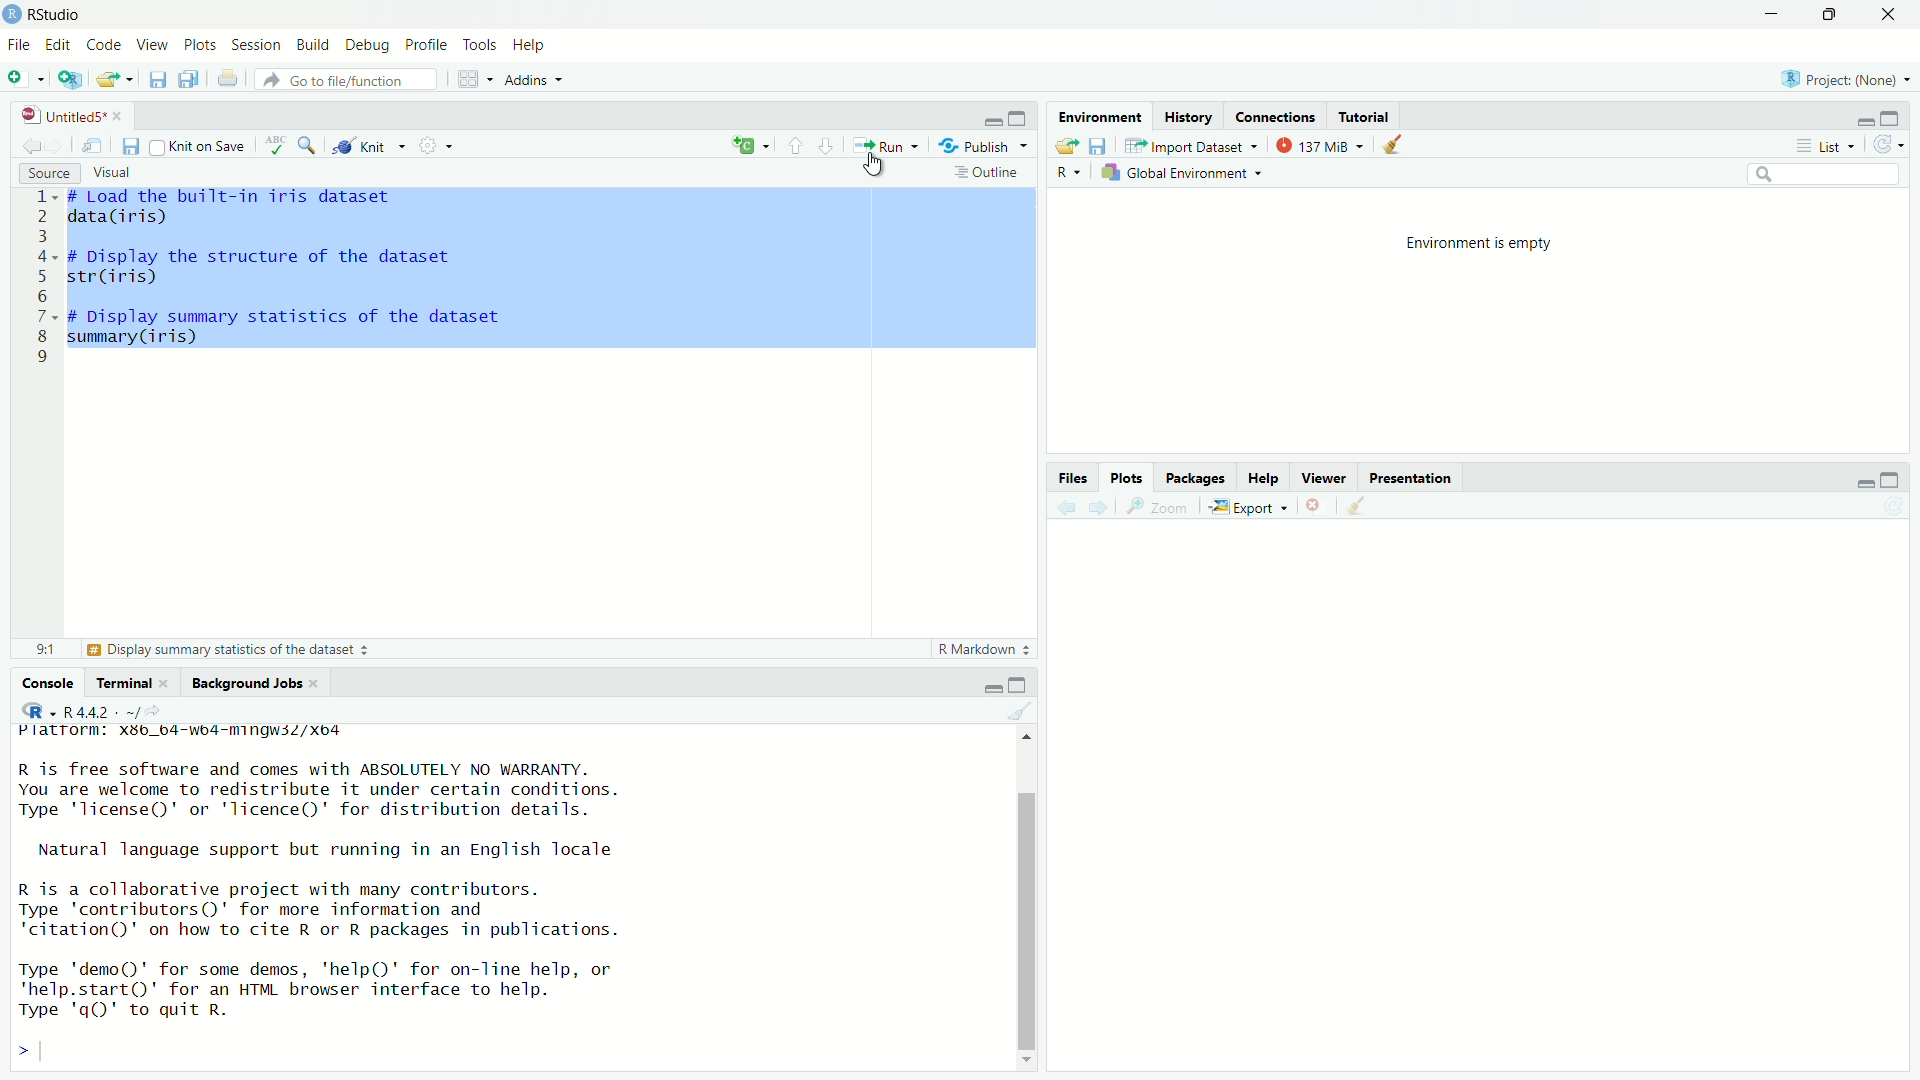 This screenshot has height=1080, width=1920. I want to click on File, so click(20, 45).